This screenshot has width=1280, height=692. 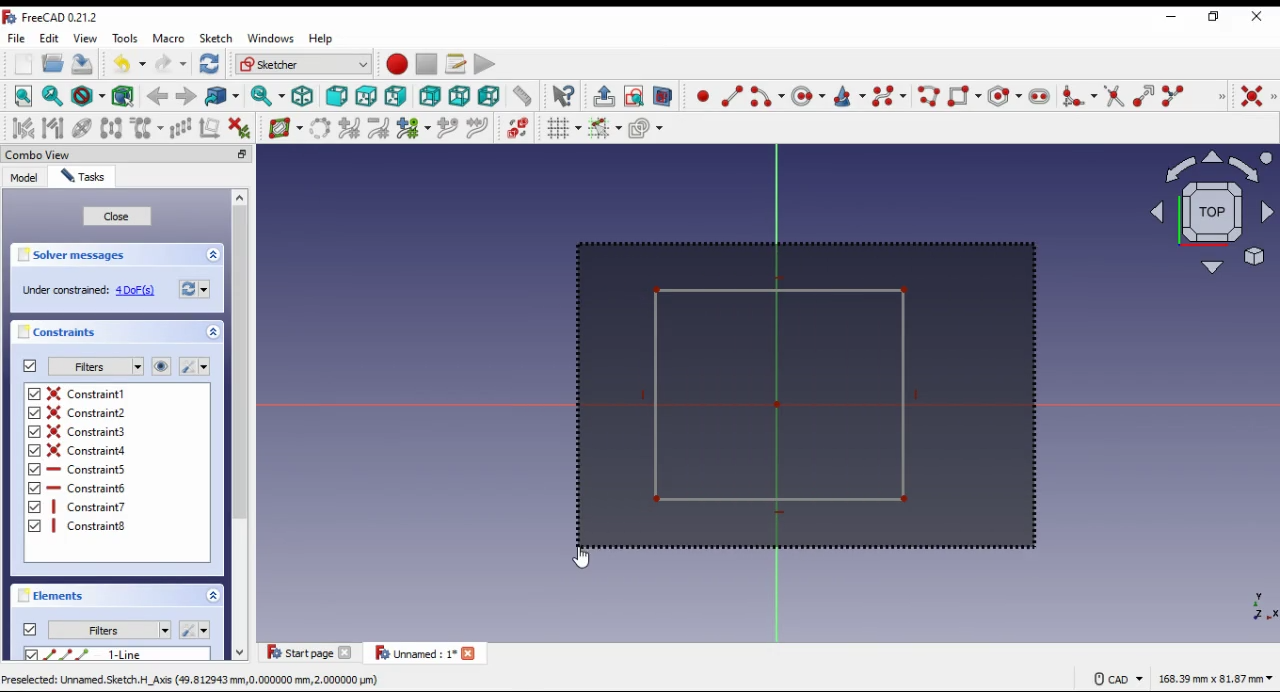 I want to click on macro, so click(x=169, y=38).